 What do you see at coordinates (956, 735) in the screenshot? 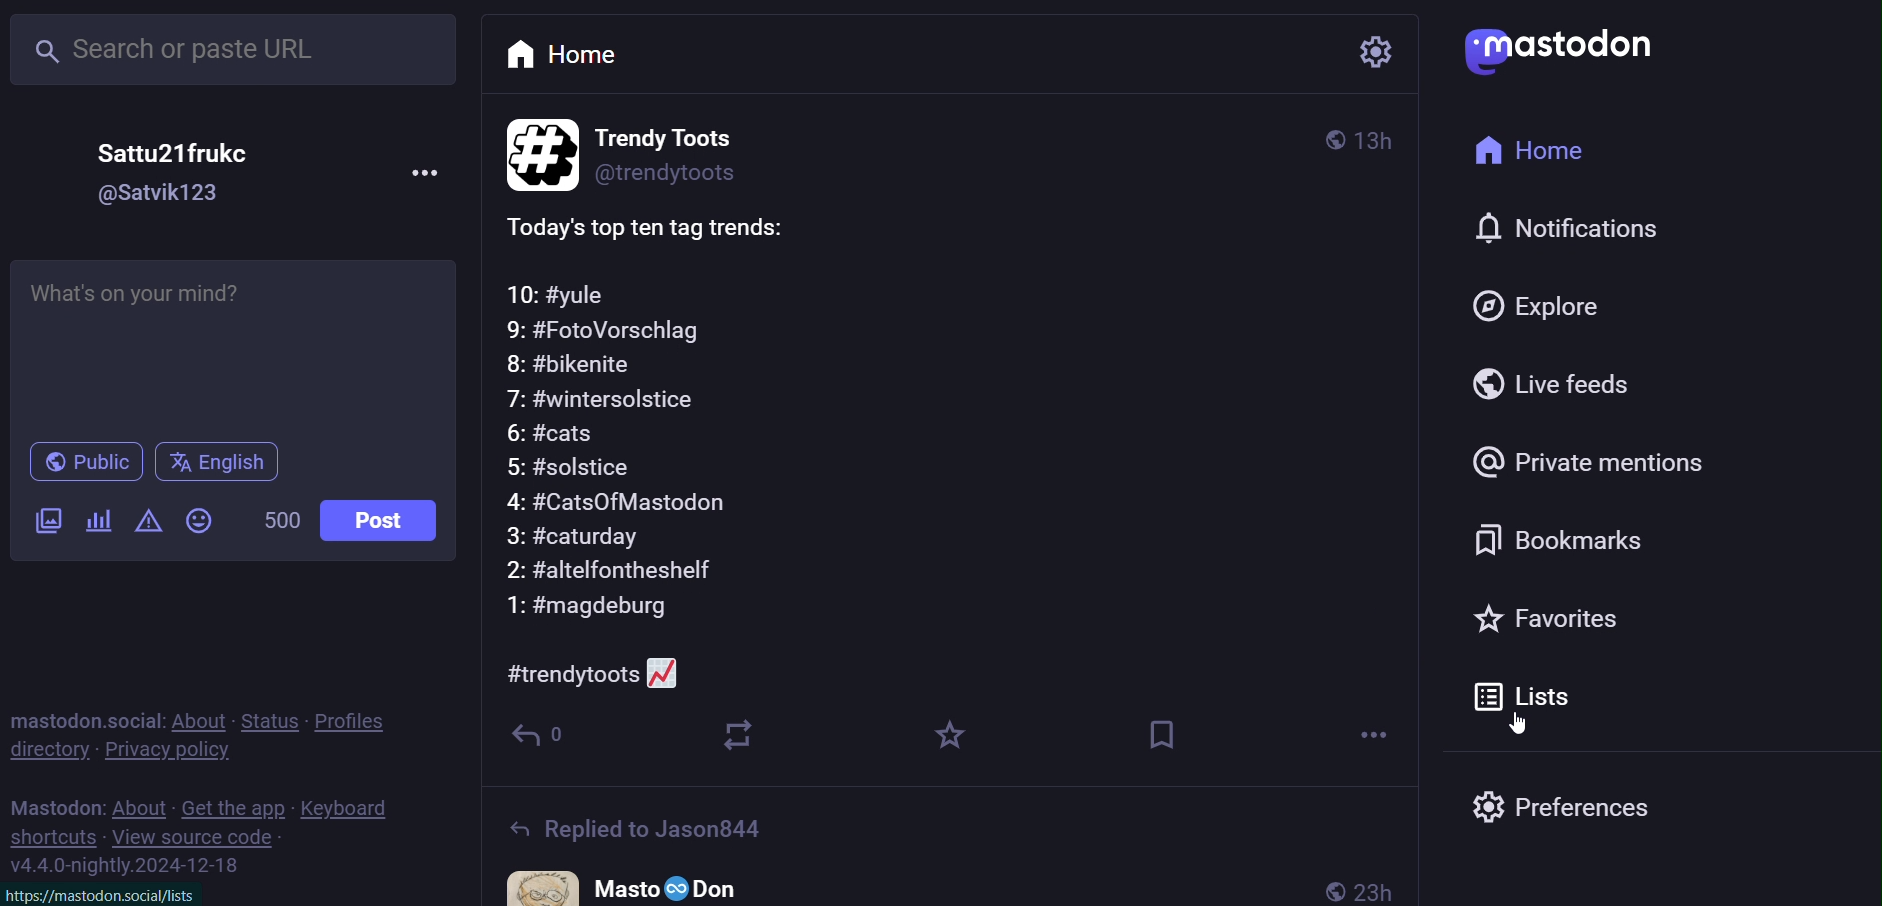
I see `favorites` at bounding box center [956, 735].